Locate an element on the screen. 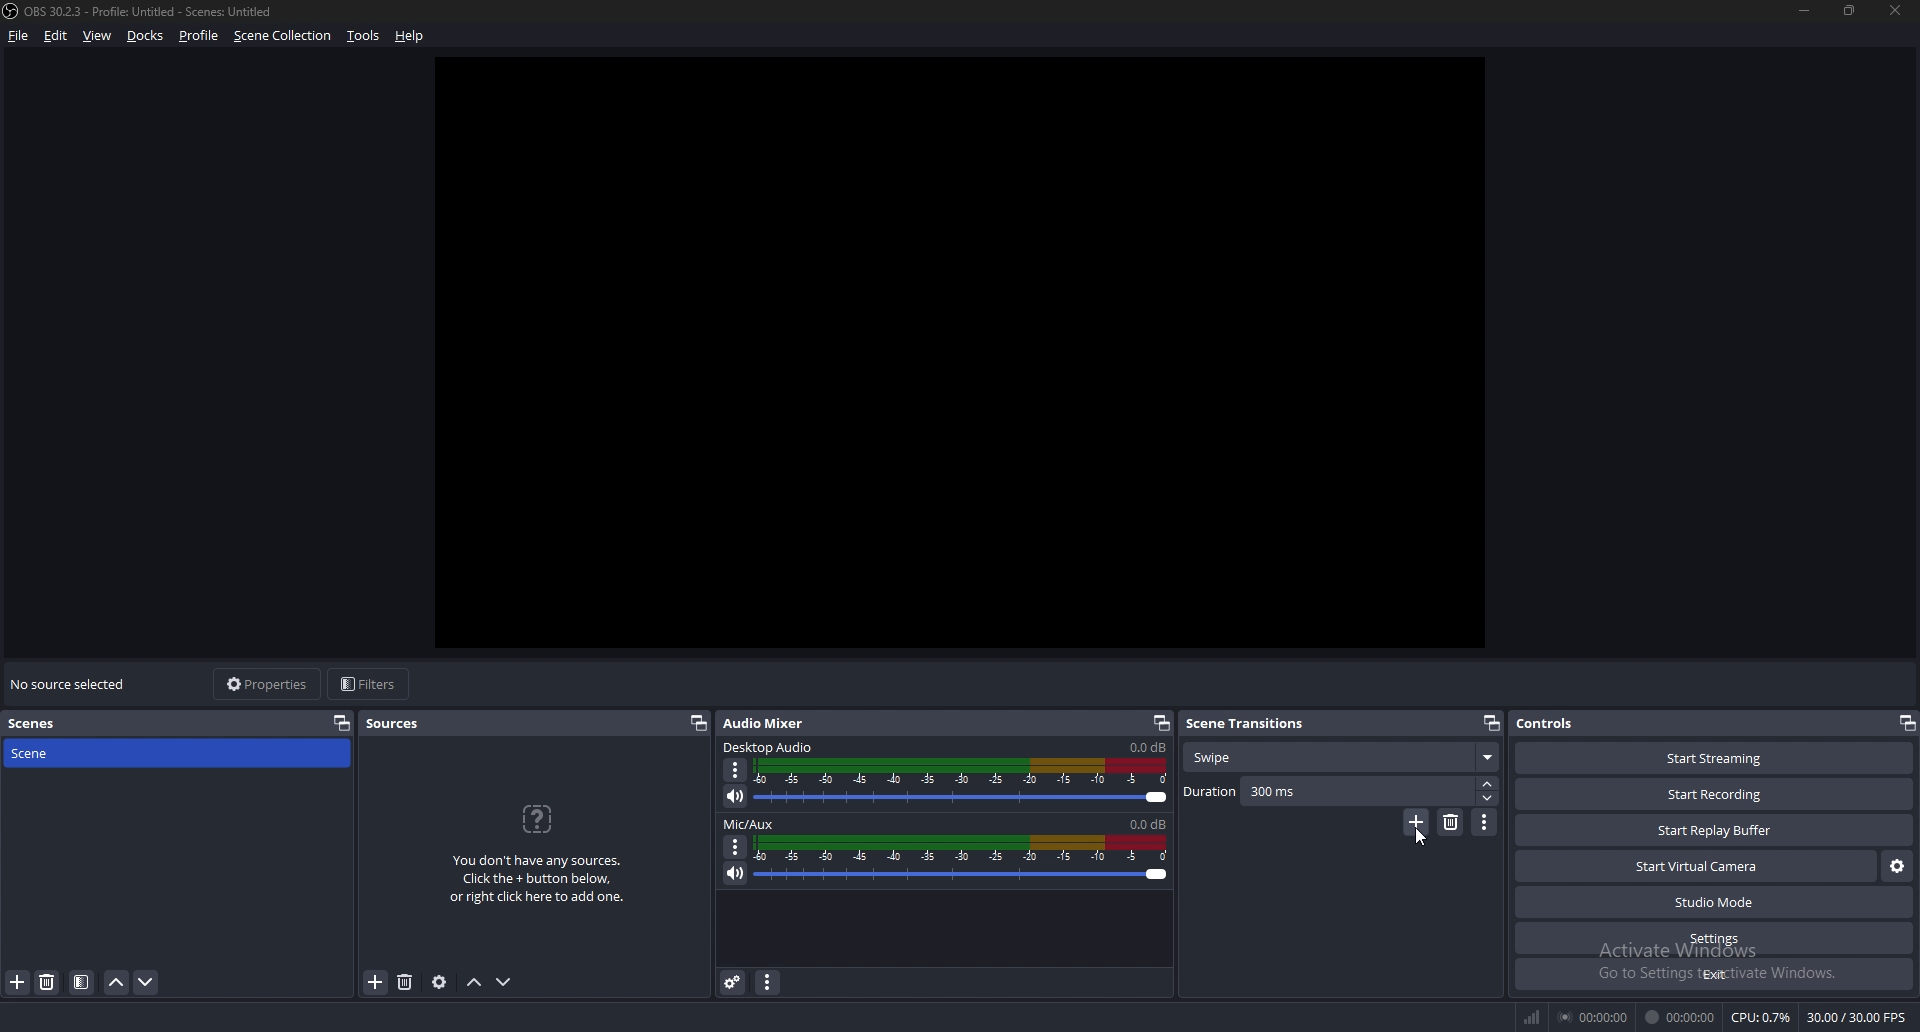 The width and height of the screenshot is (1920, 1032). mute is located at coordinates (734, 874).